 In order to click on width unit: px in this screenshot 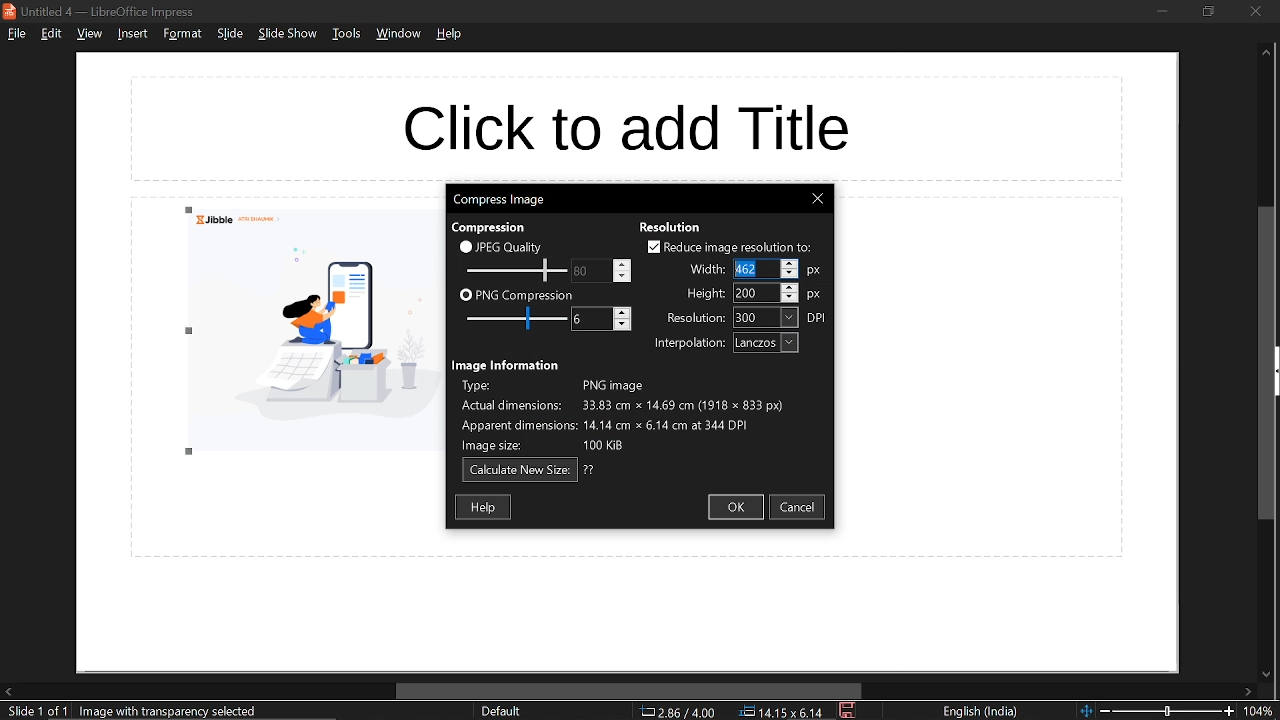, I will do `click(813, 272)`.